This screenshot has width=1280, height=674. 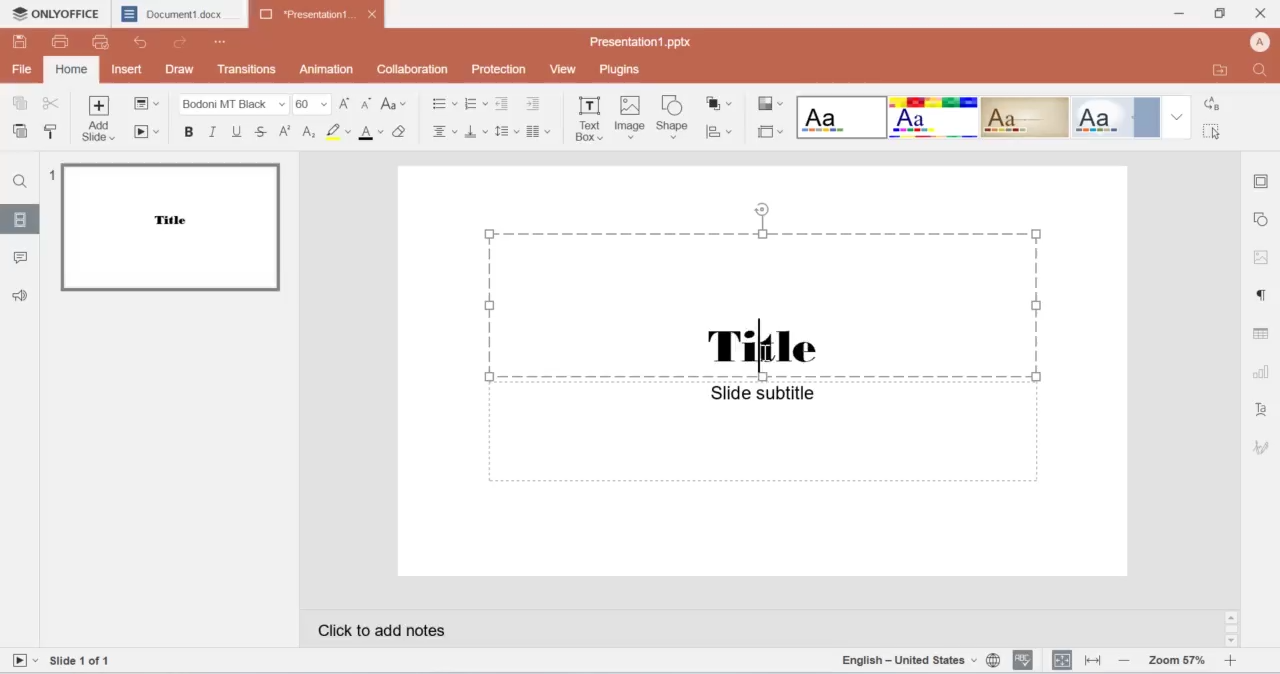 I want to click on plugins, so click(x=619, y=70).